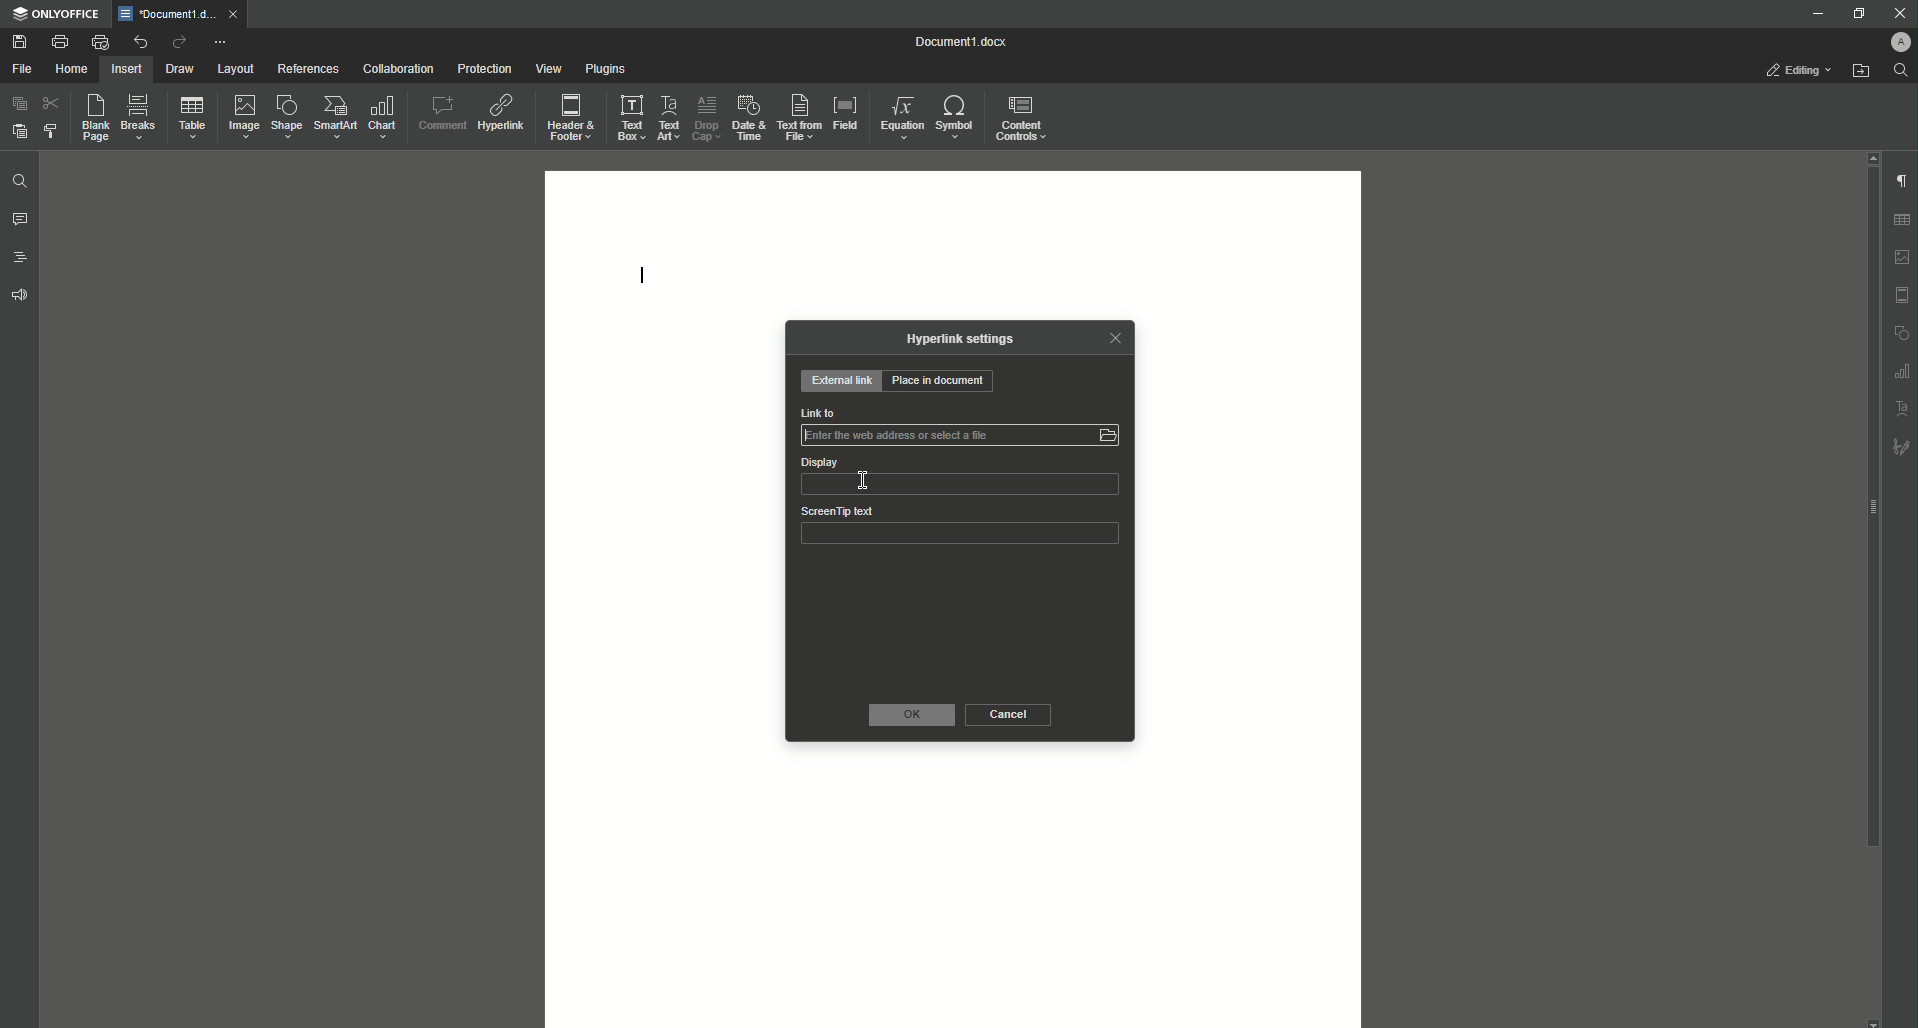  I want to click on Signature settings, so click(1904, 446).